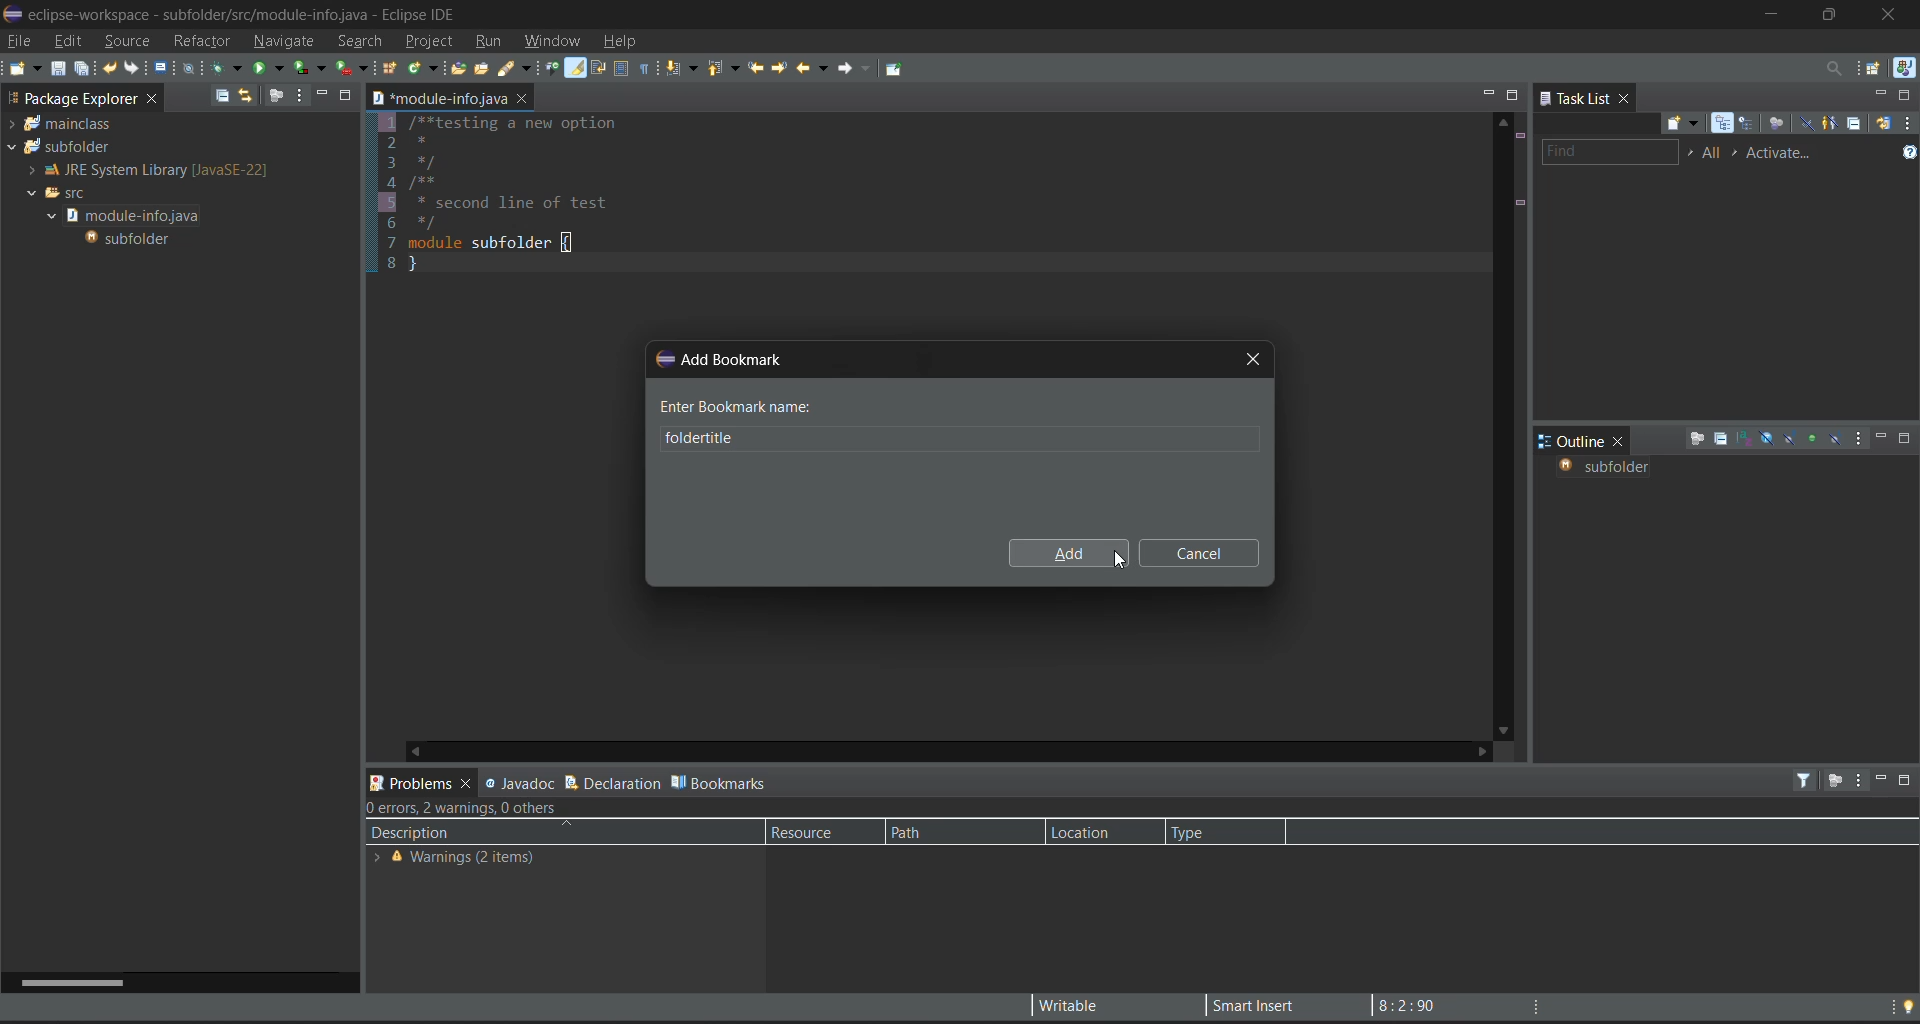  Describe the element at coordinates (850, 68) in the screenshot. I see `forward` at that location.